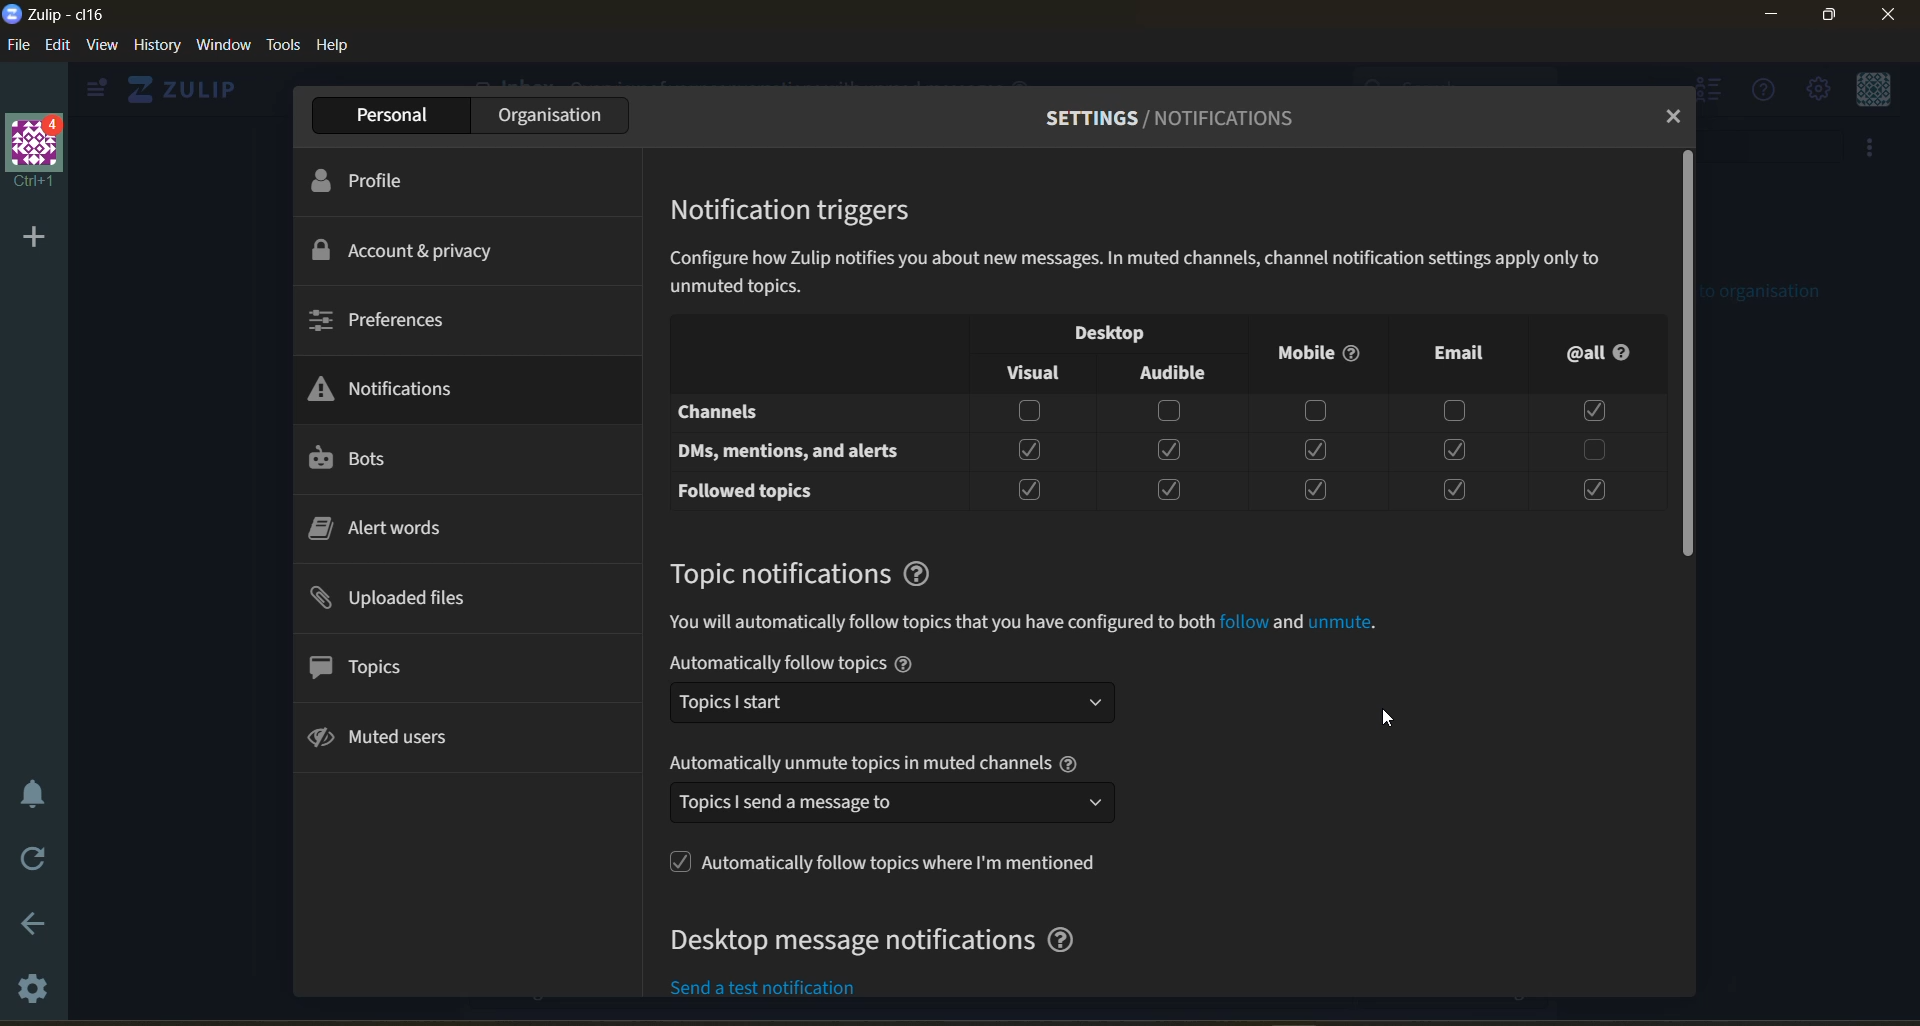  What do you see at coordinates (1032, 452) in the screenshot?
I see `Checkbox` at bounding box center [1032, 452].